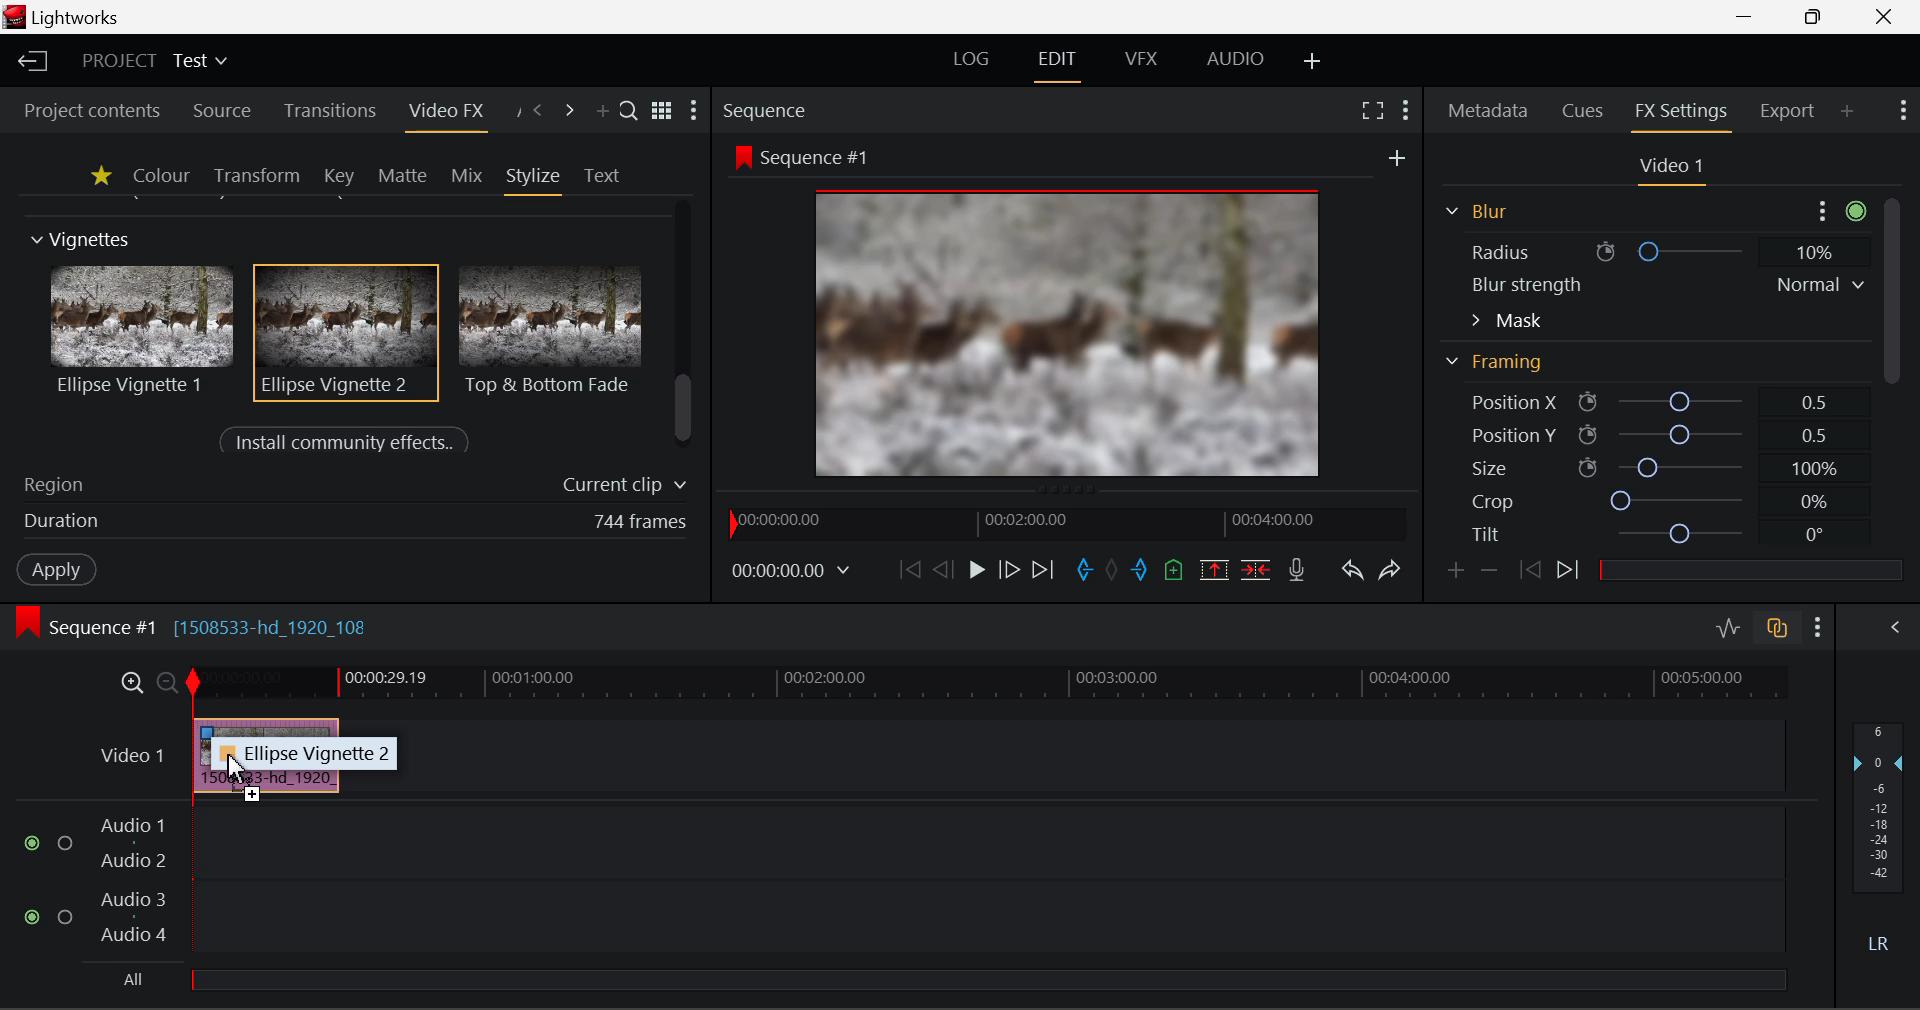  I want to click on Stylize Panel Open, so click(534, 175).